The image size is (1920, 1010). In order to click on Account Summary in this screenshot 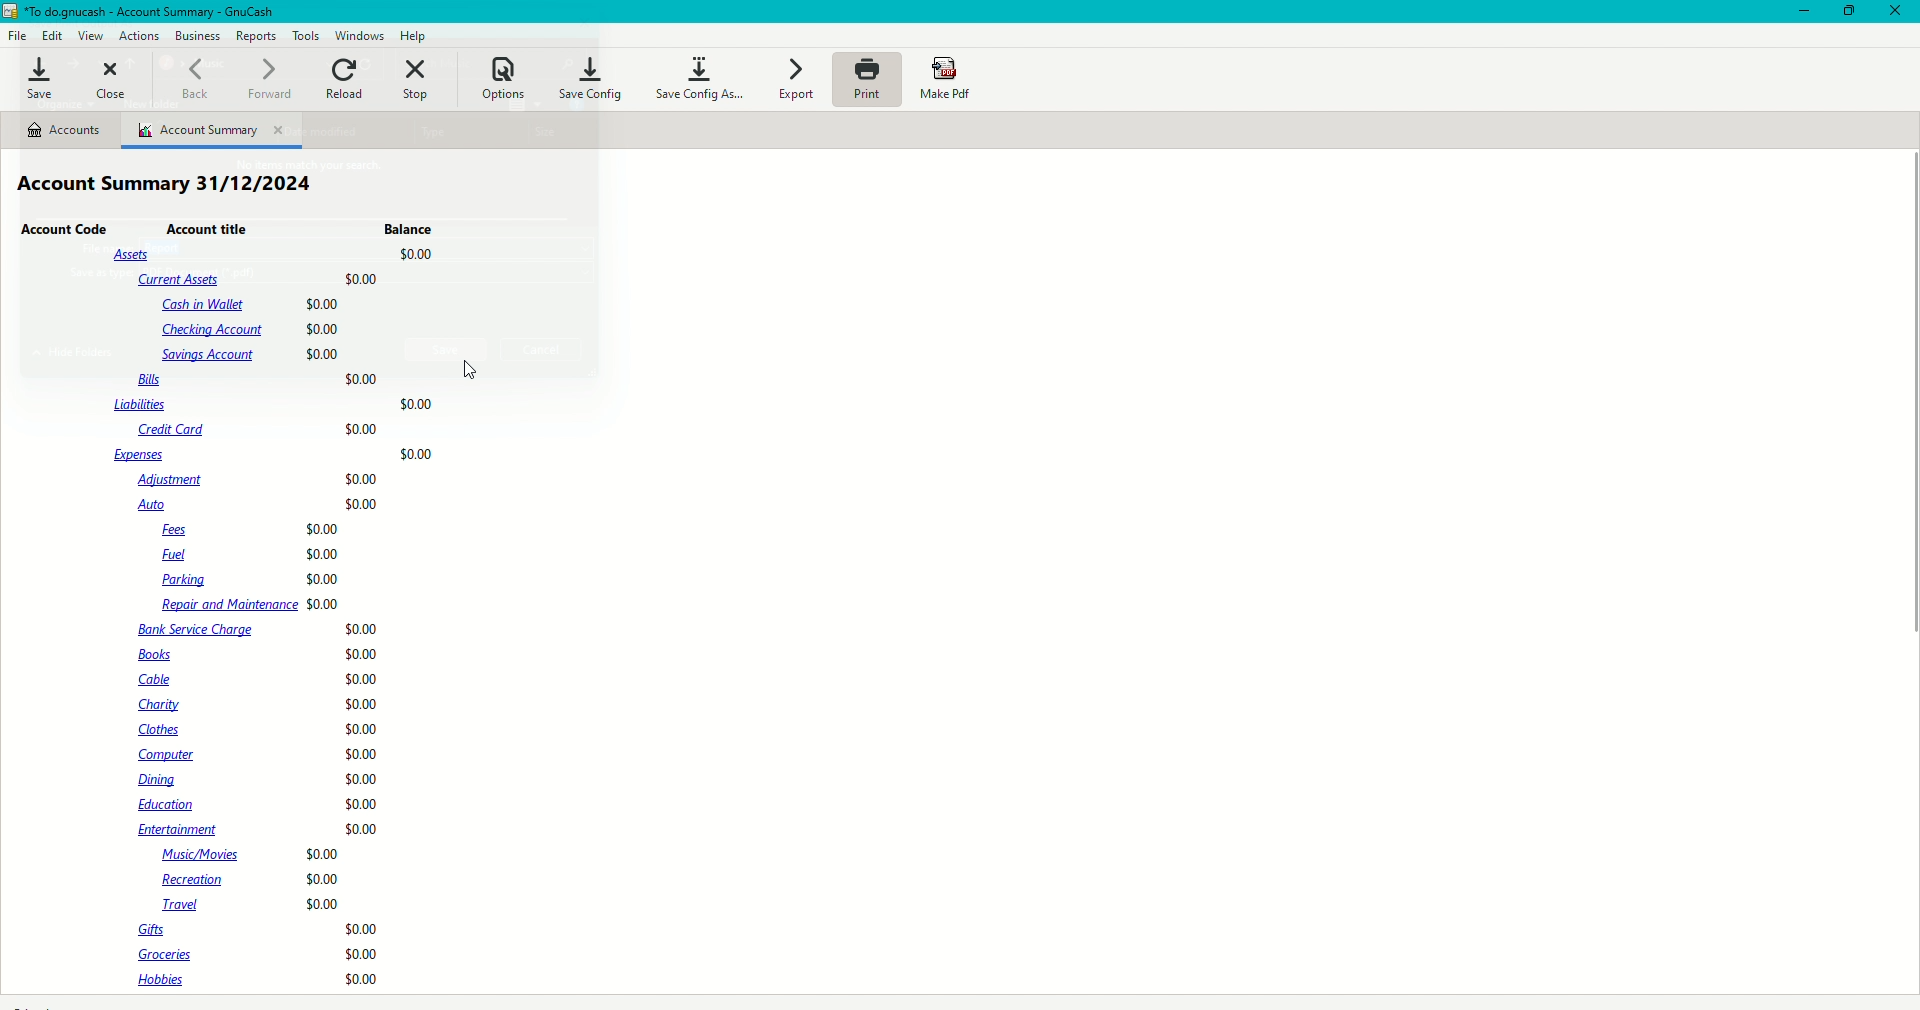, I will do `click(214, 131)`.